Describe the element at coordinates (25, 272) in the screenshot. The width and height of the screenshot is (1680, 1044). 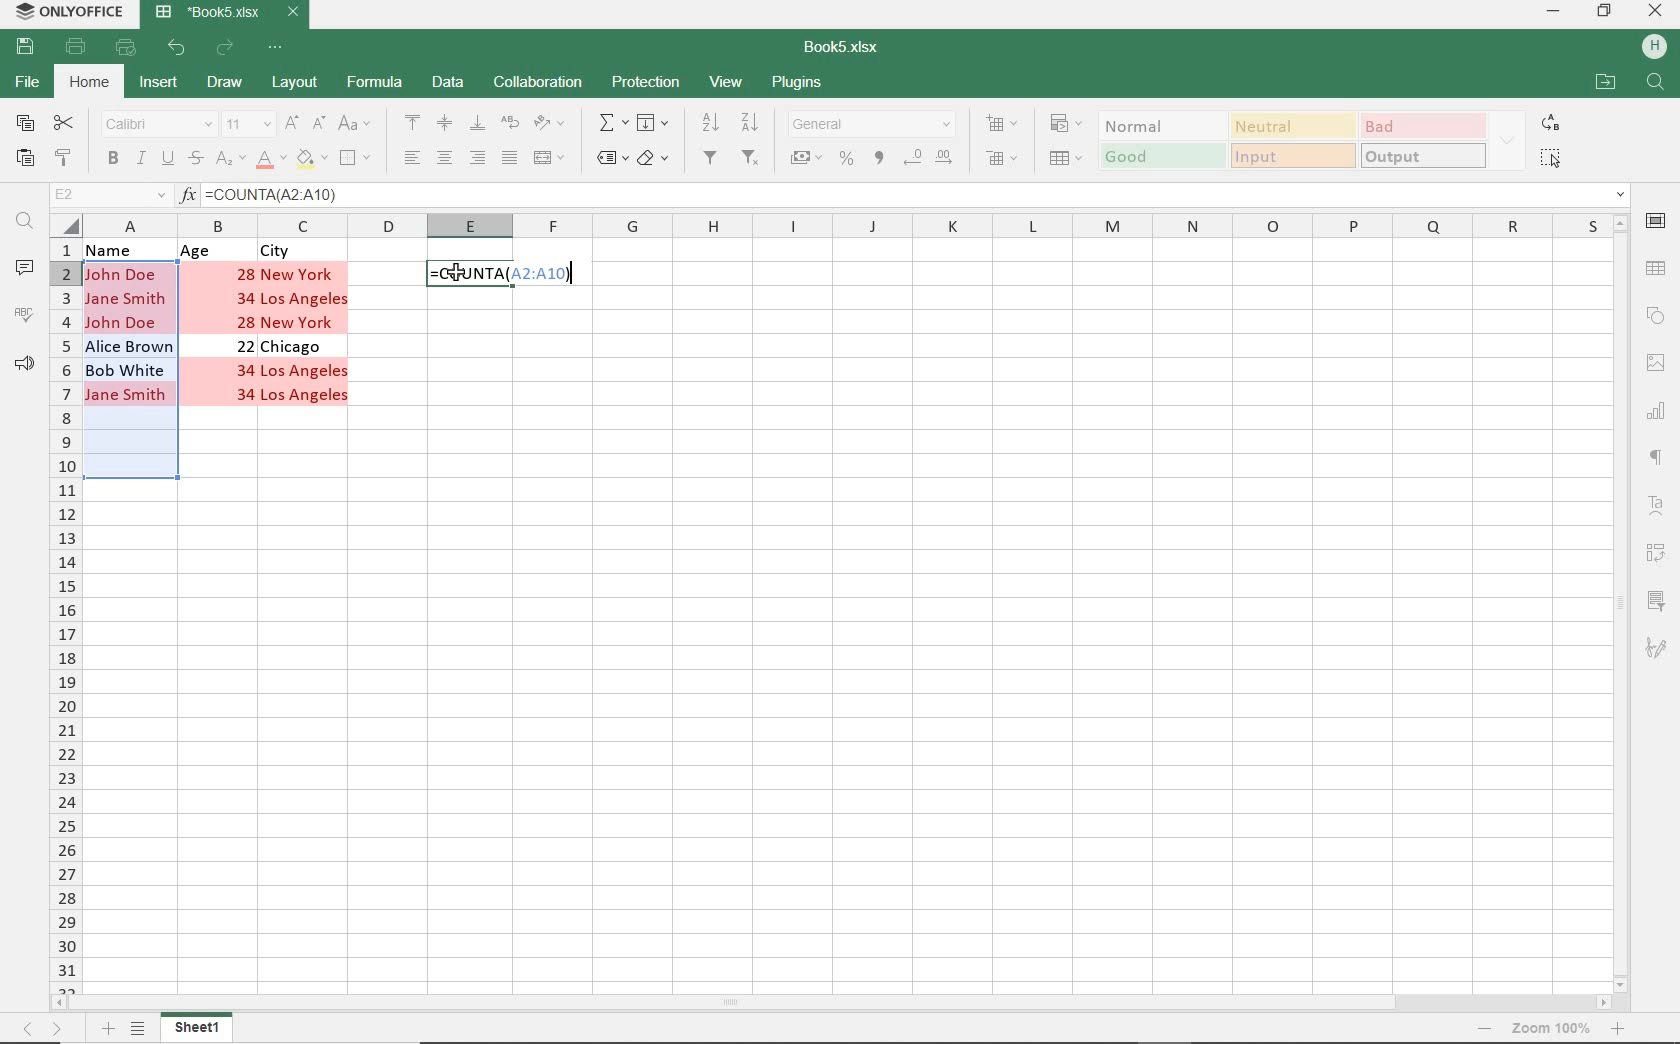
I see `COMMENTS` at that location.